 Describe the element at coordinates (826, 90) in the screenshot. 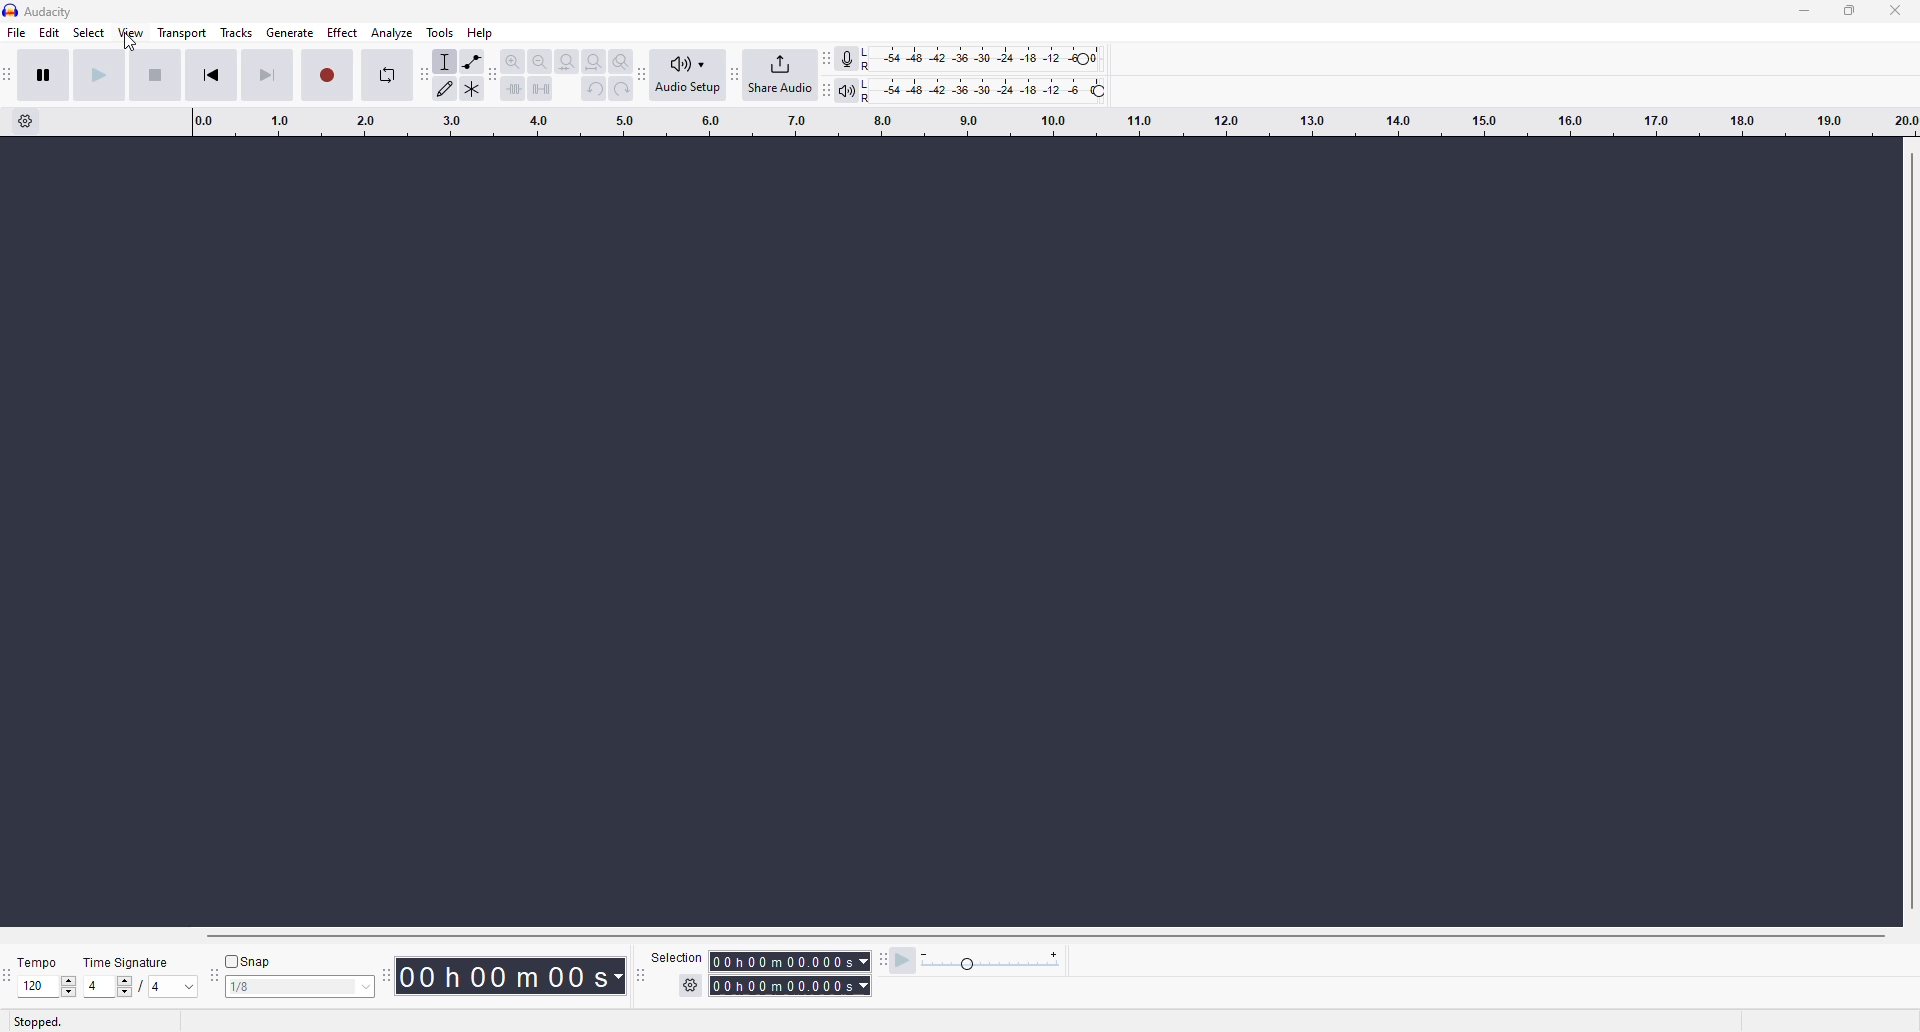

I see `play meter toolbar` at that location.